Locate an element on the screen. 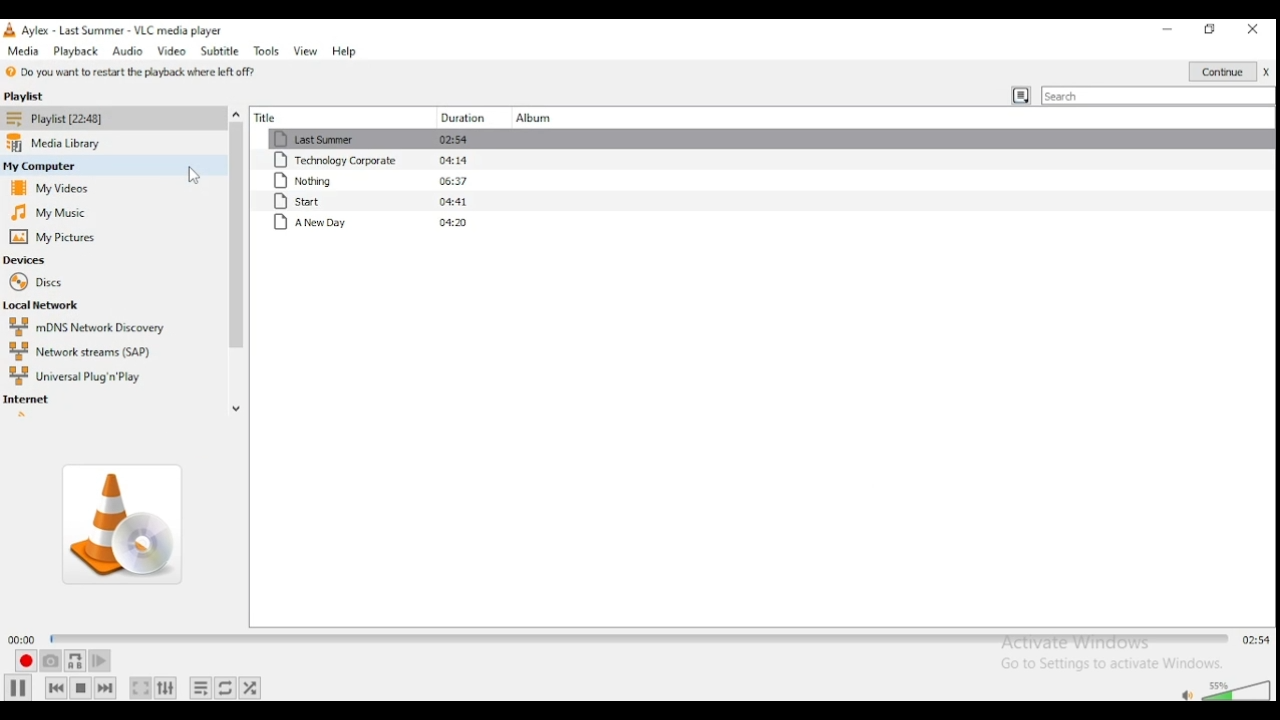  view is located at coordinates (306, 52).